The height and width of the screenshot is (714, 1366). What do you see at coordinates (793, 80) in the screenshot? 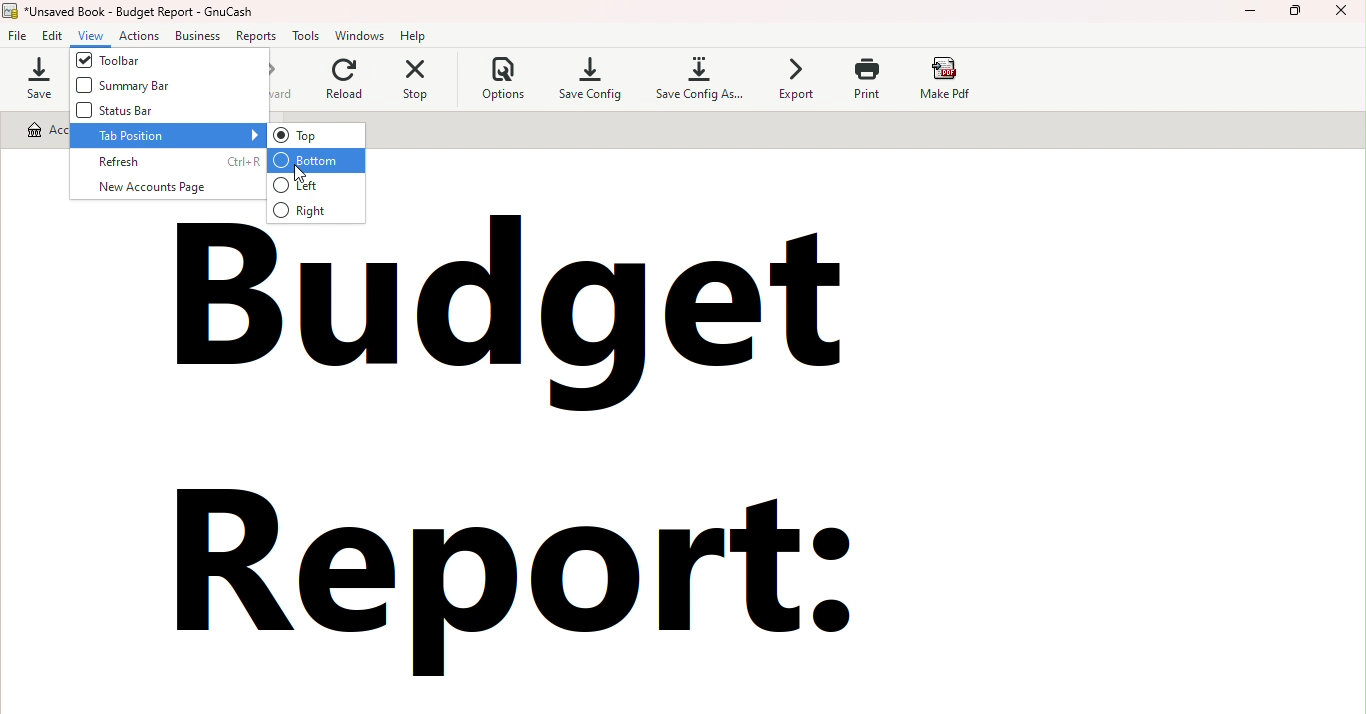
I see `Export` at bounding box center [793, 80].